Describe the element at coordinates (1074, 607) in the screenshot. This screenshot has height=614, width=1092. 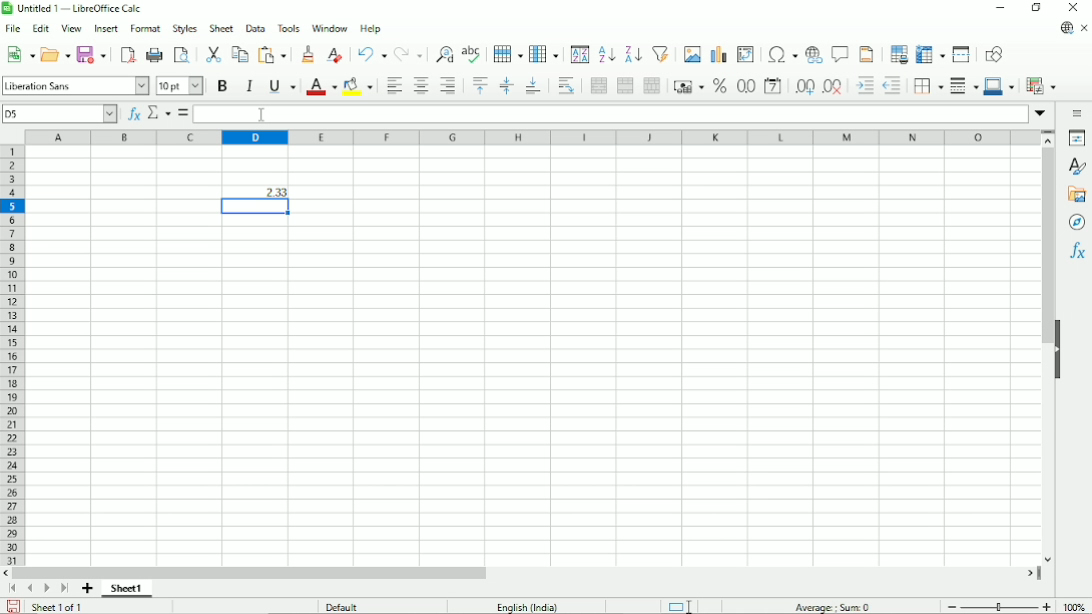
I see `100%` at that location.